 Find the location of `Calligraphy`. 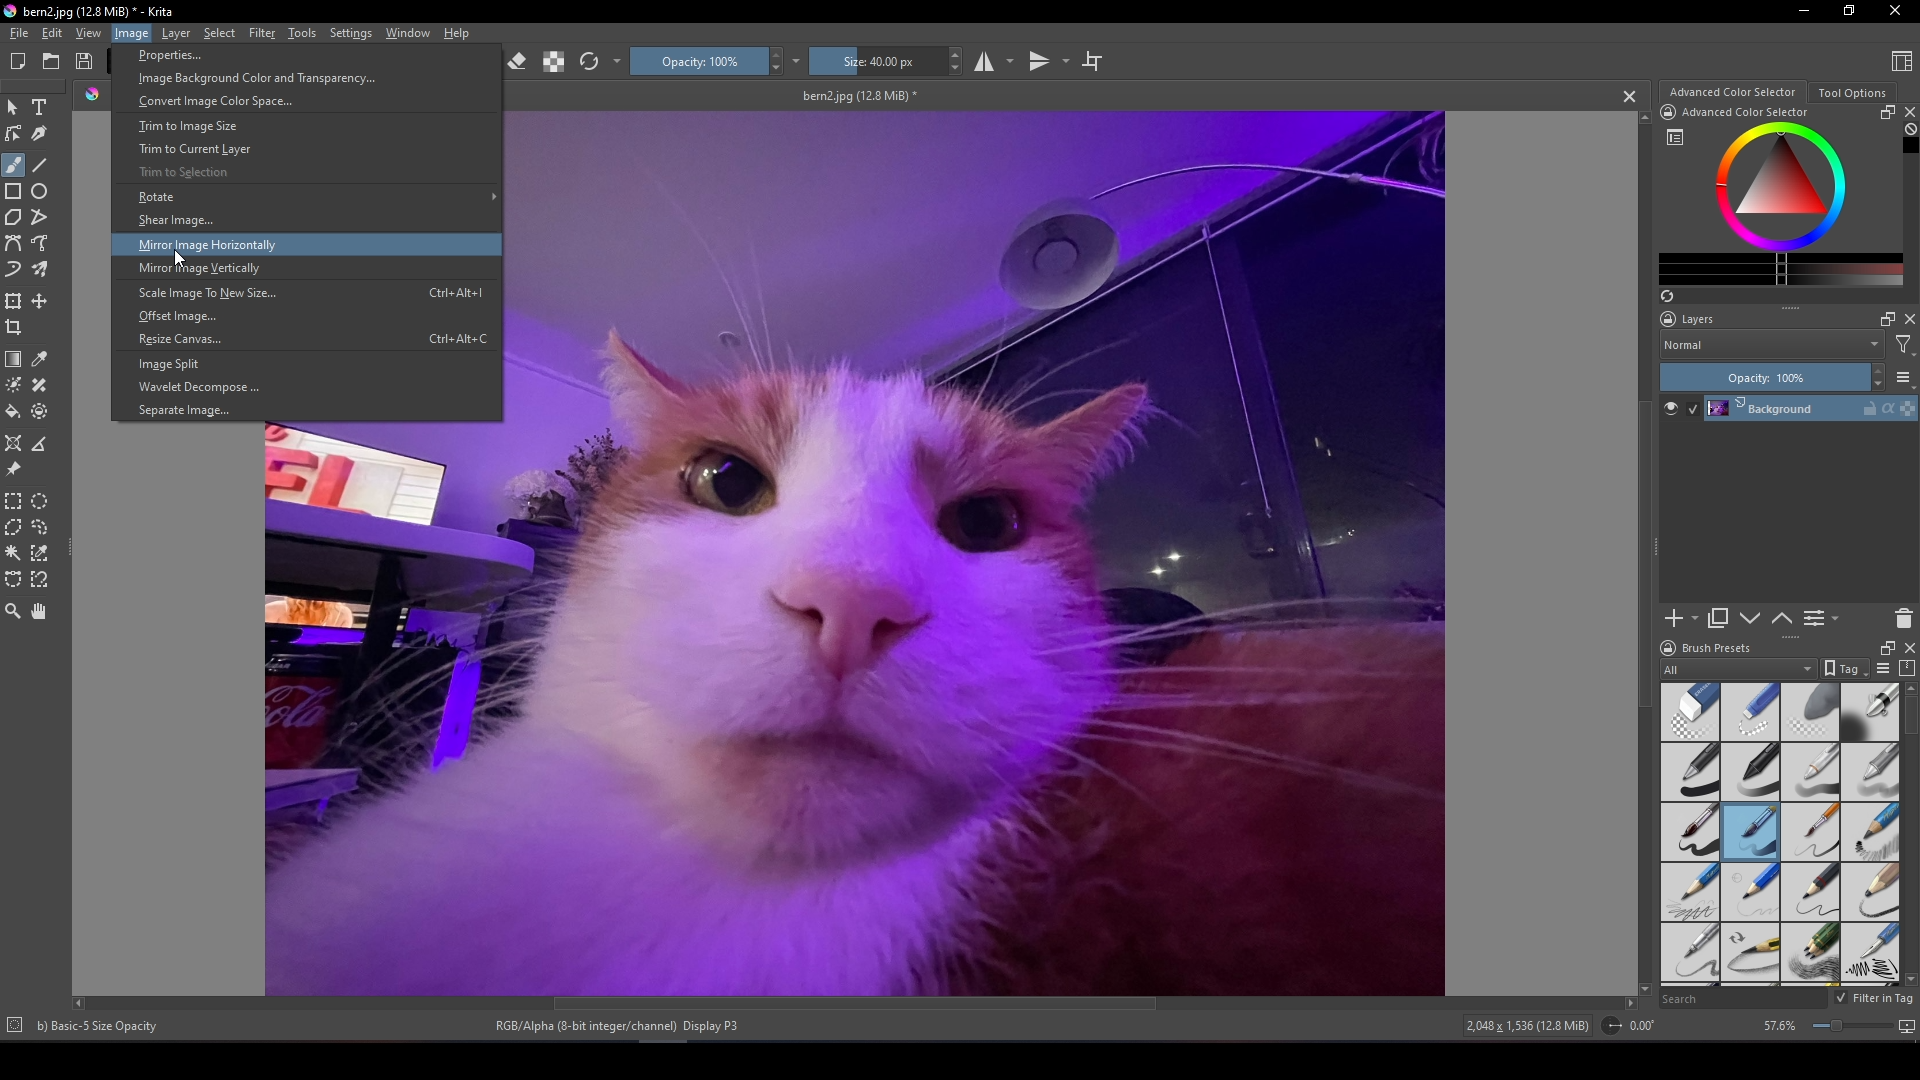

Calligraphy is located at coordinates (39, 133).